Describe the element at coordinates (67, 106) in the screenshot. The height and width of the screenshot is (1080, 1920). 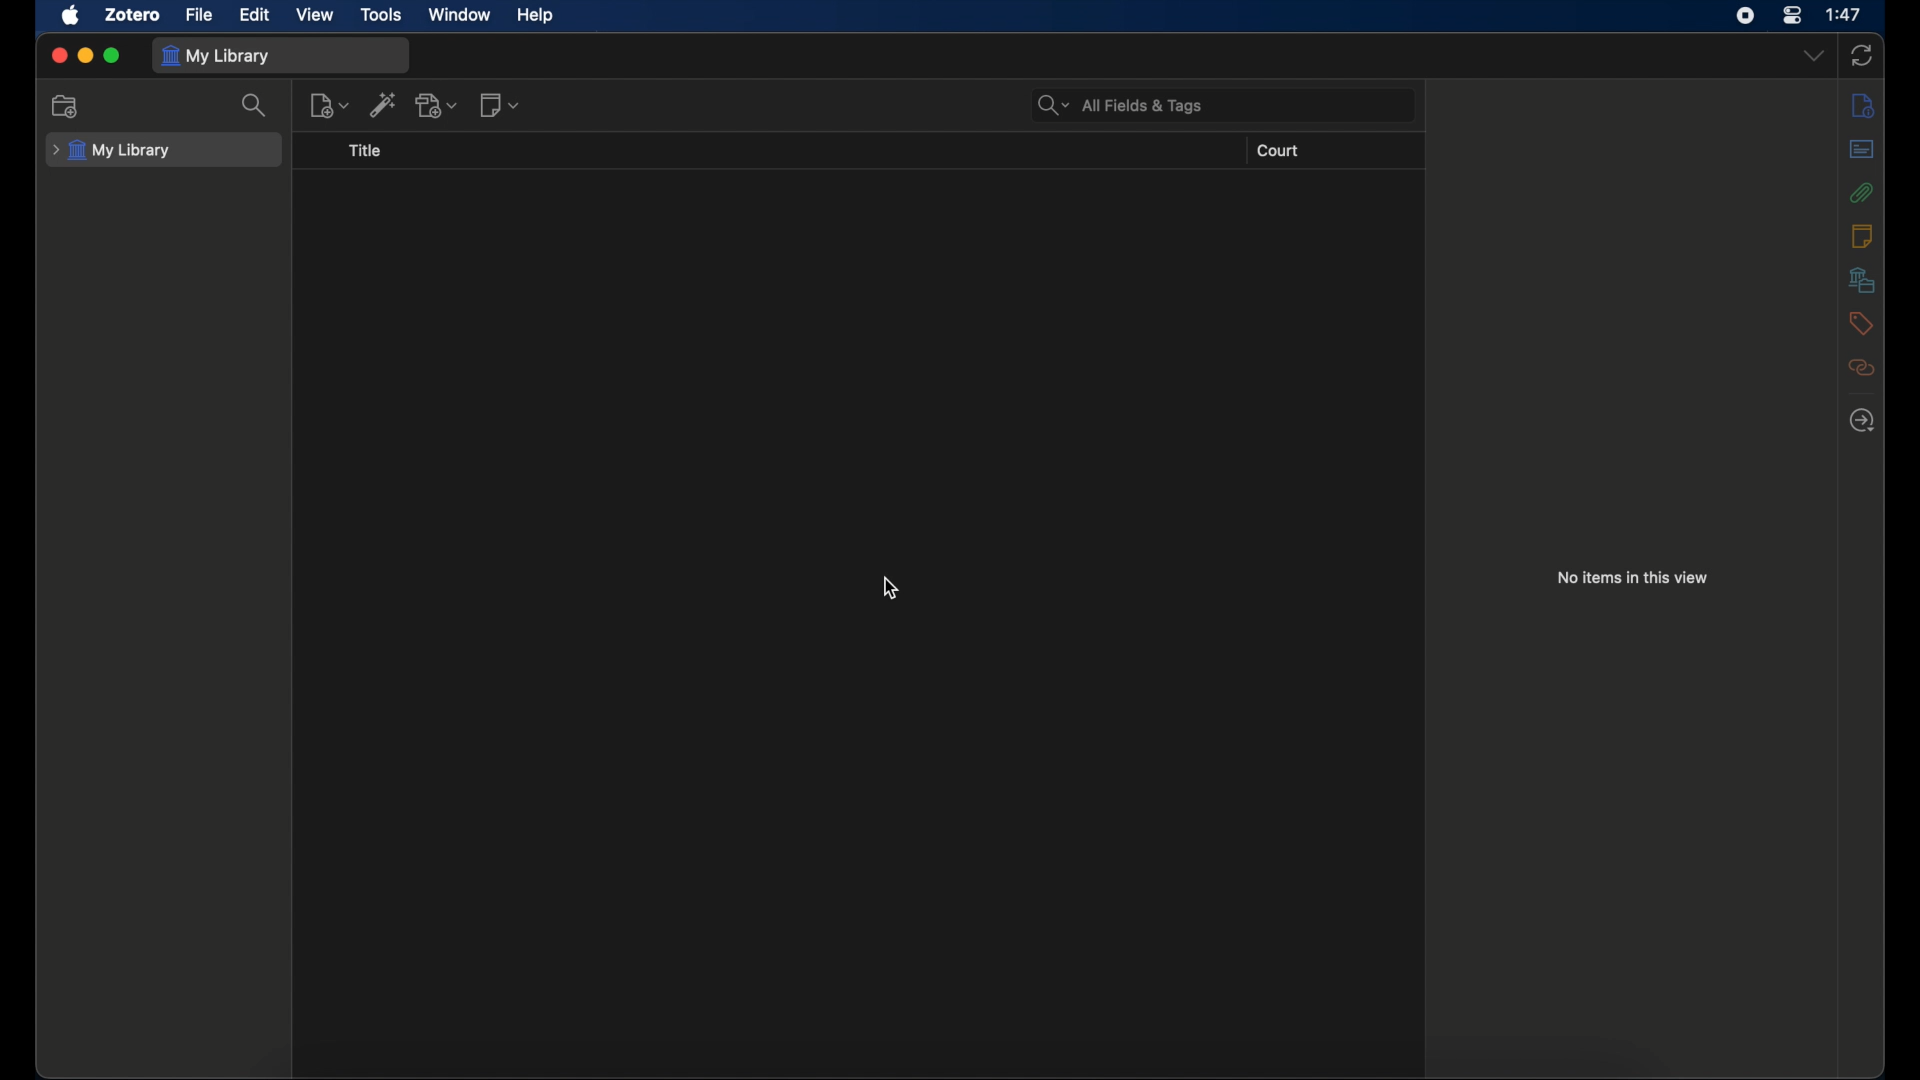
I see `new collection` at that location.